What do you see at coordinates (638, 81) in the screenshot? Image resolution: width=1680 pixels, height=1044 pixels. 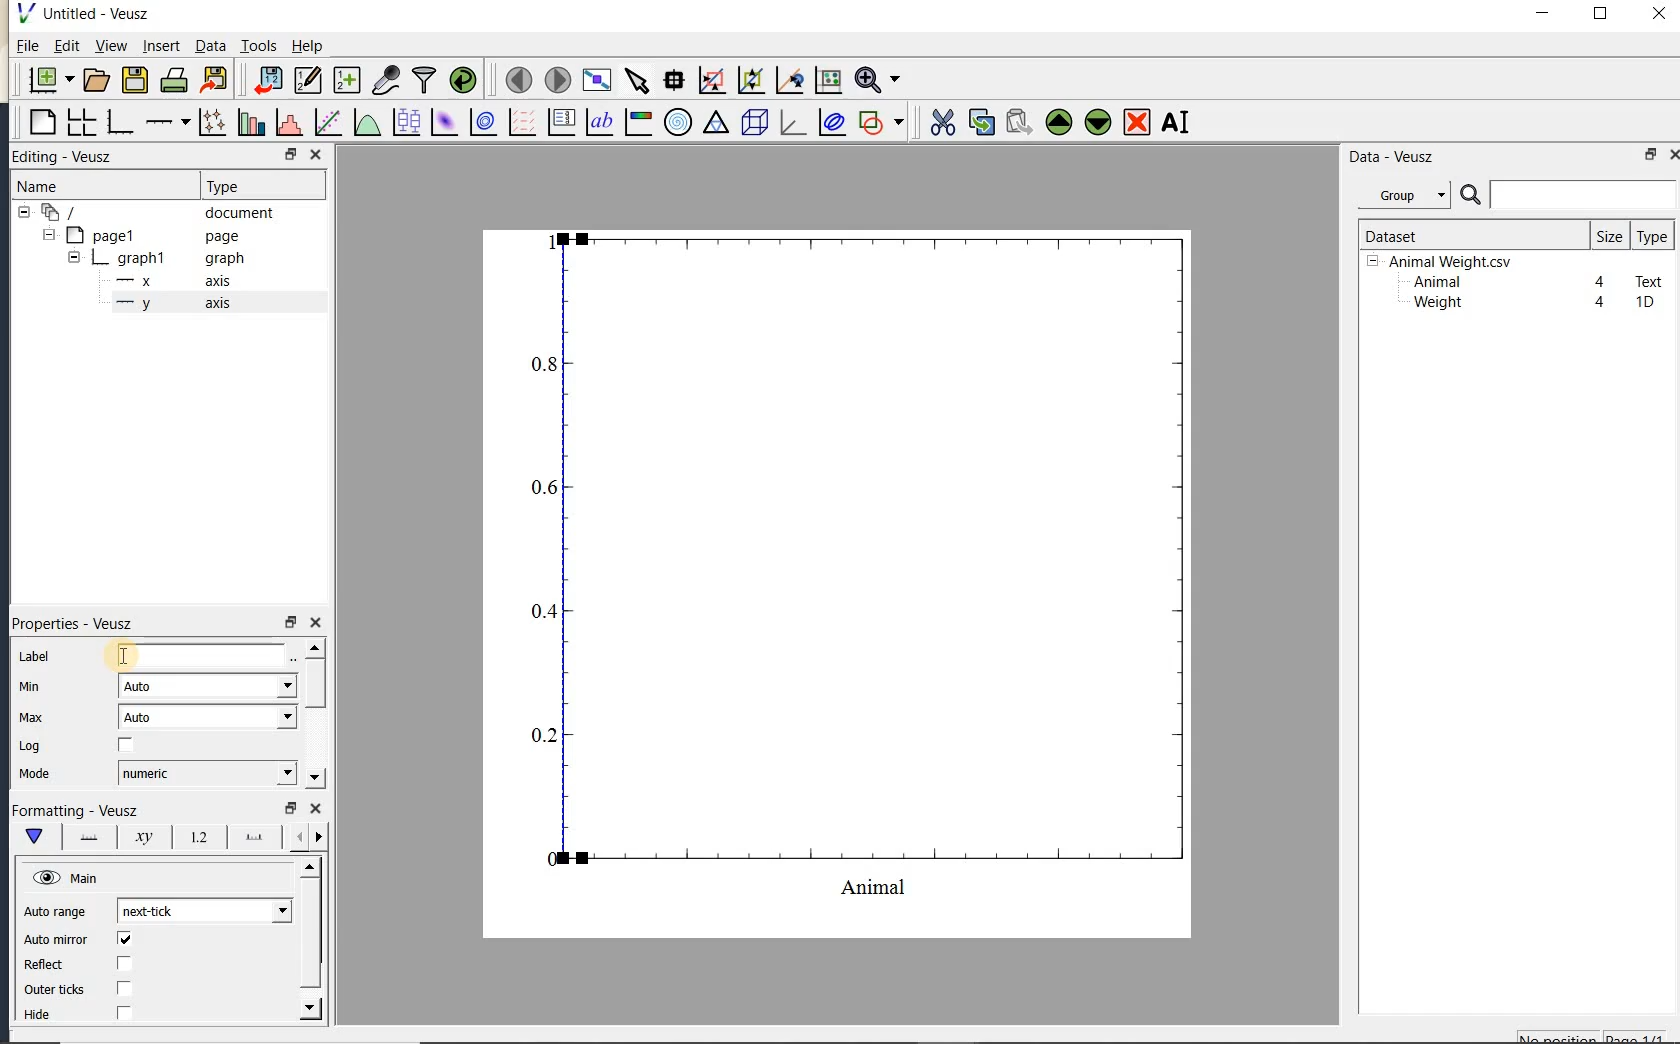 I see `select items from the graph or scroll` at bounding box center [638, 81].